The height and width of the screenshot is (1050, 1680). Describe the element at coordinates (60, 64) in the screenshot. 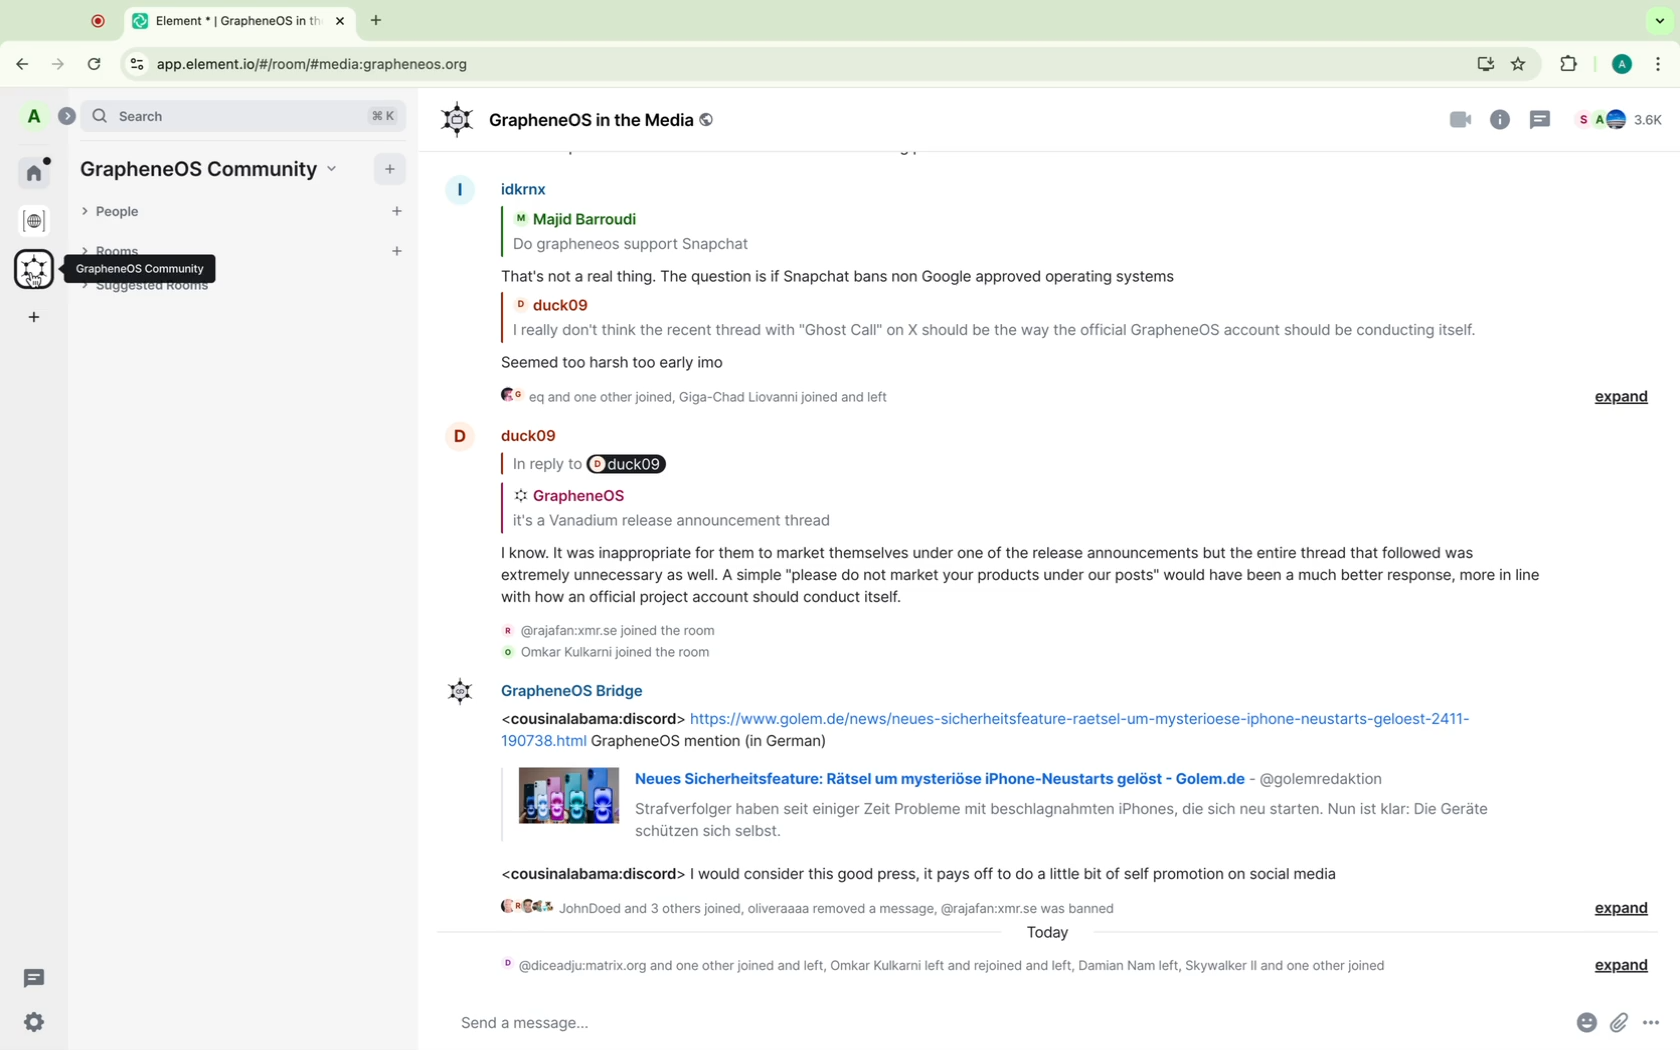

I see `forward` at that location.